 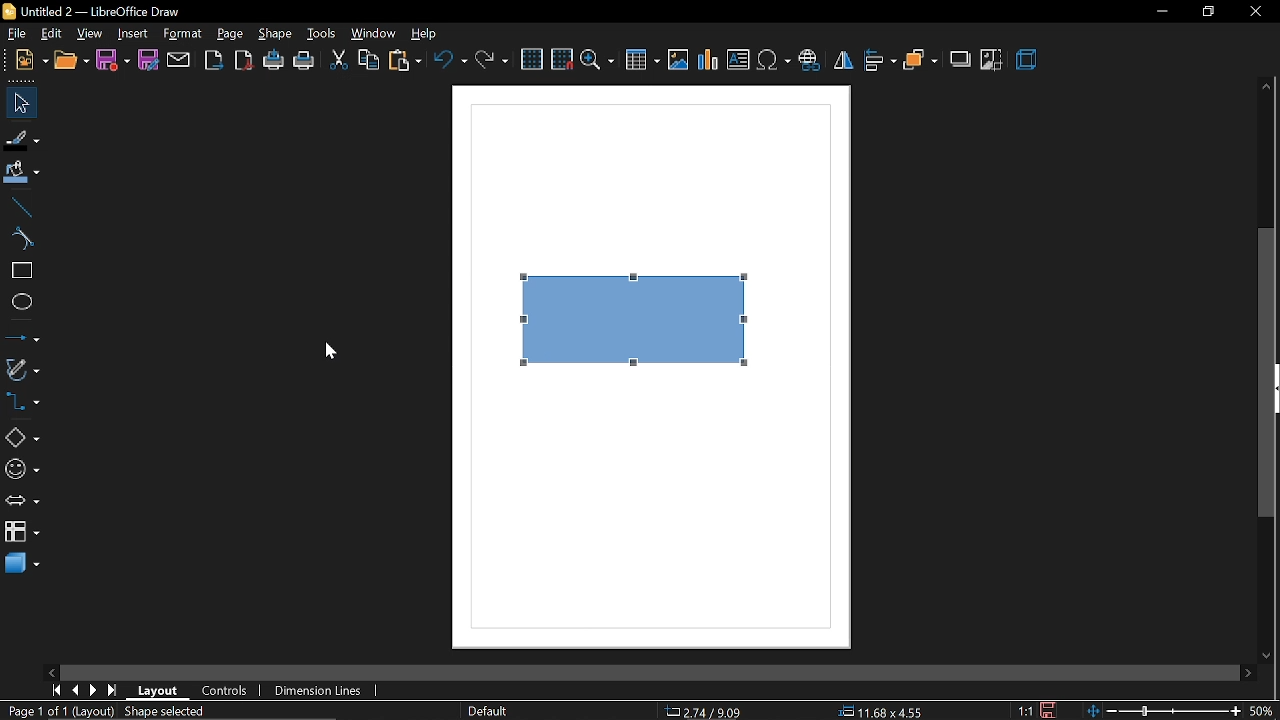 What do you see at coordinates (328, 353) in the screenshot?
I see `Cursor` at bounding box center [328, 353].